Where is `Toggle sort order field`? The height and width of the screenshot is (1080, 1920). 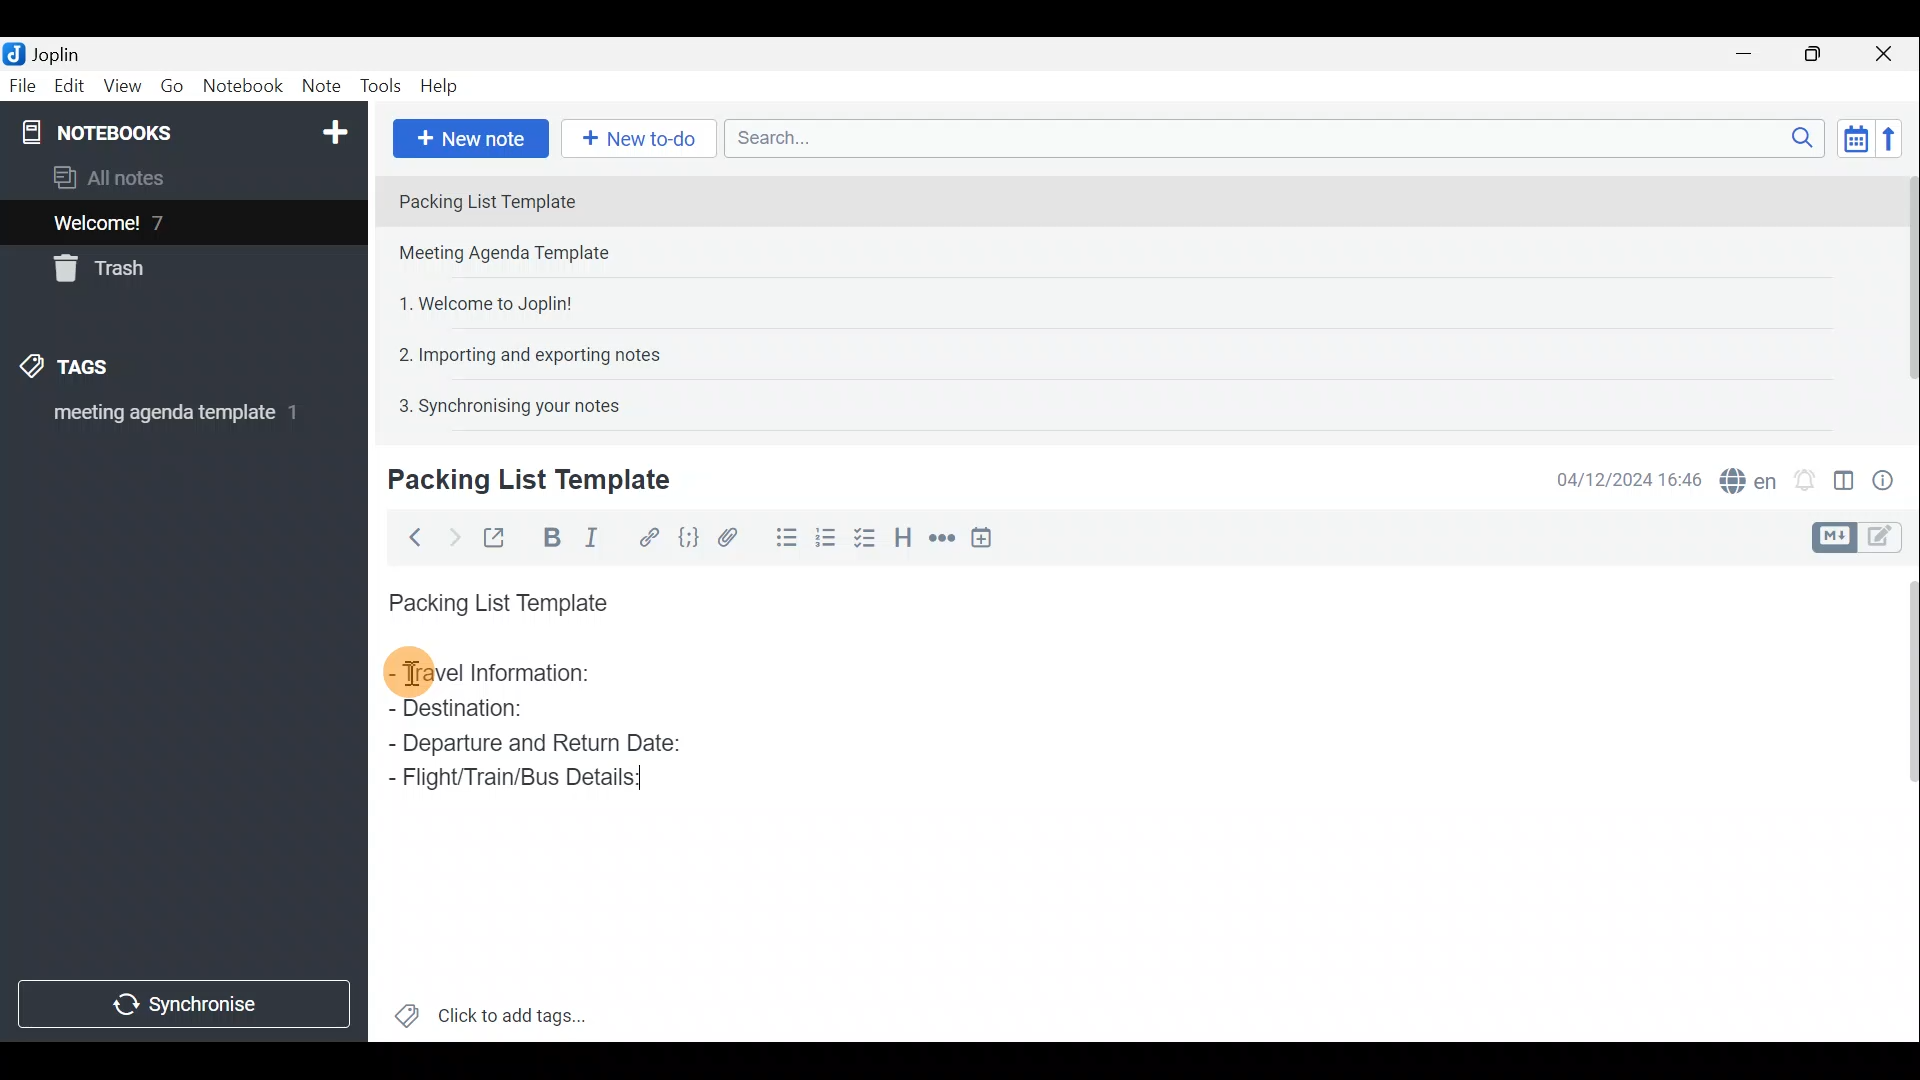 Toggle sort order field is located at coordinates (1849, 138).